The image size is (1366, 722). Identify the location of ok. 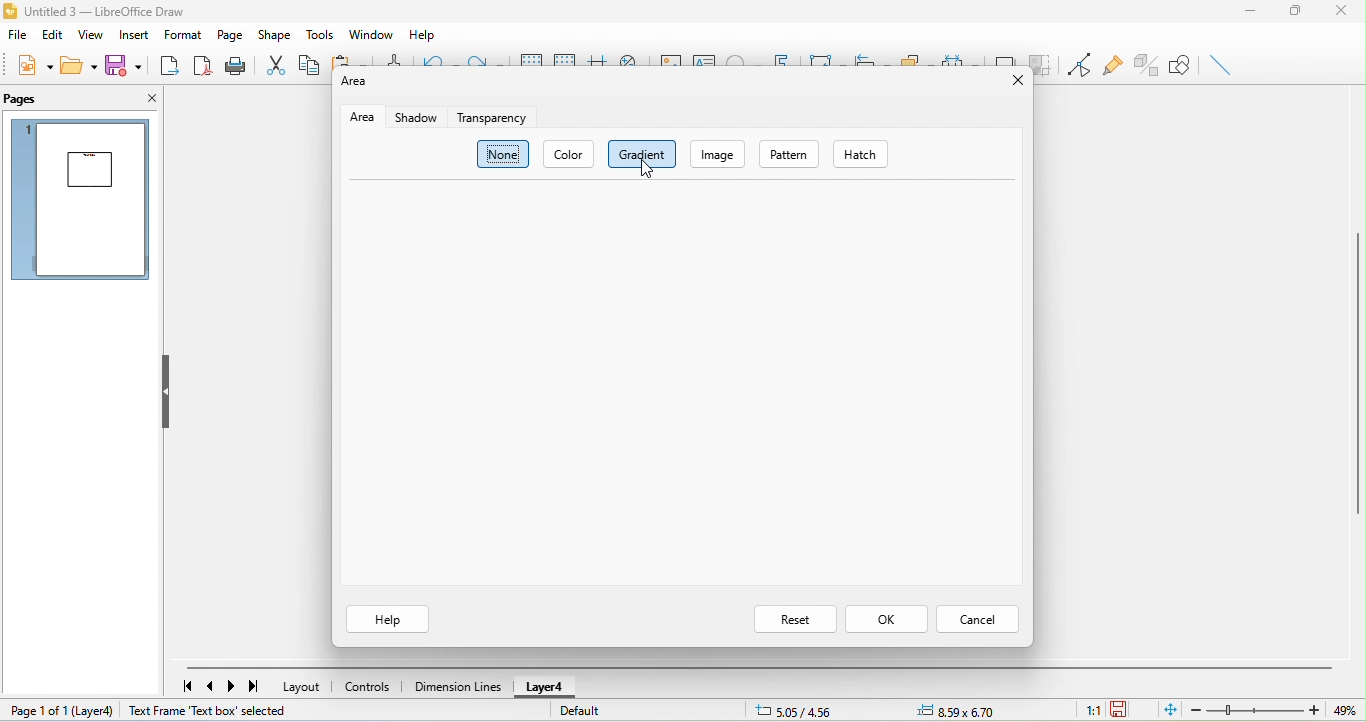
(887, 620).